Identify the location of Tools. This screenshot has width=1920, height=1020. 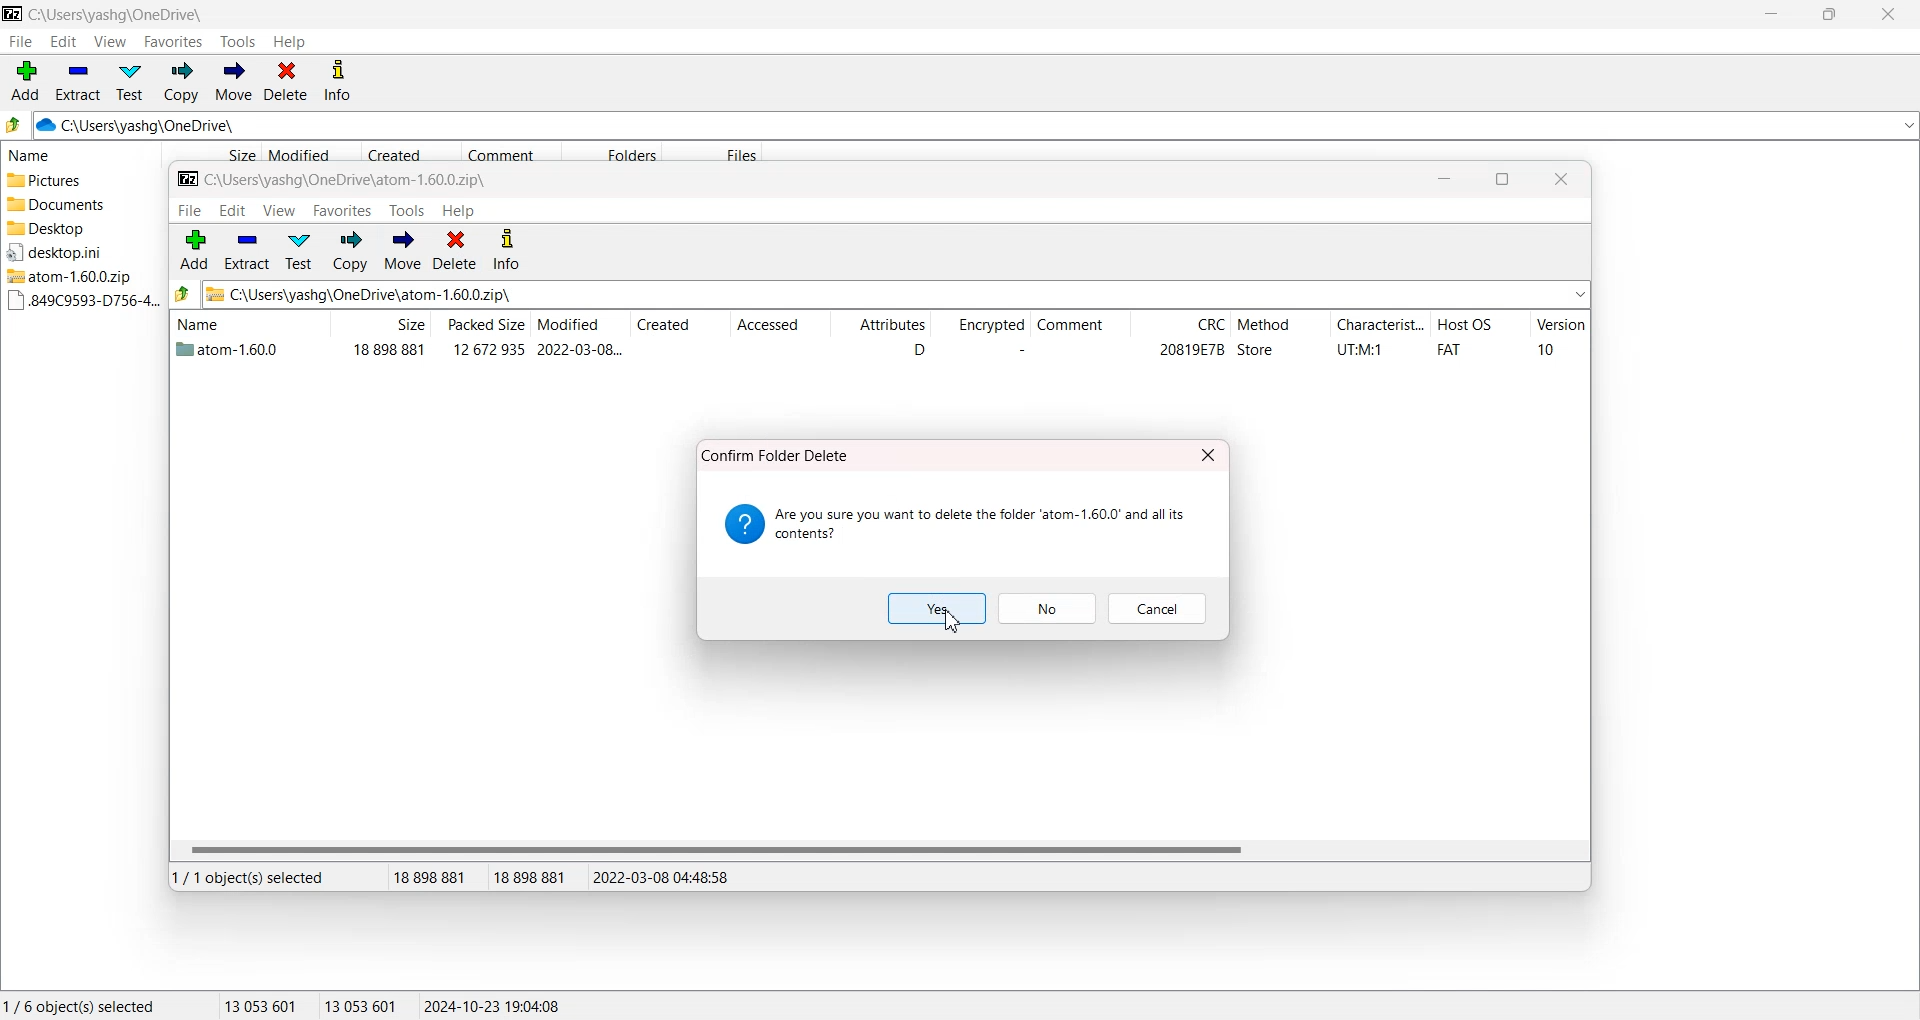
(239, 42).